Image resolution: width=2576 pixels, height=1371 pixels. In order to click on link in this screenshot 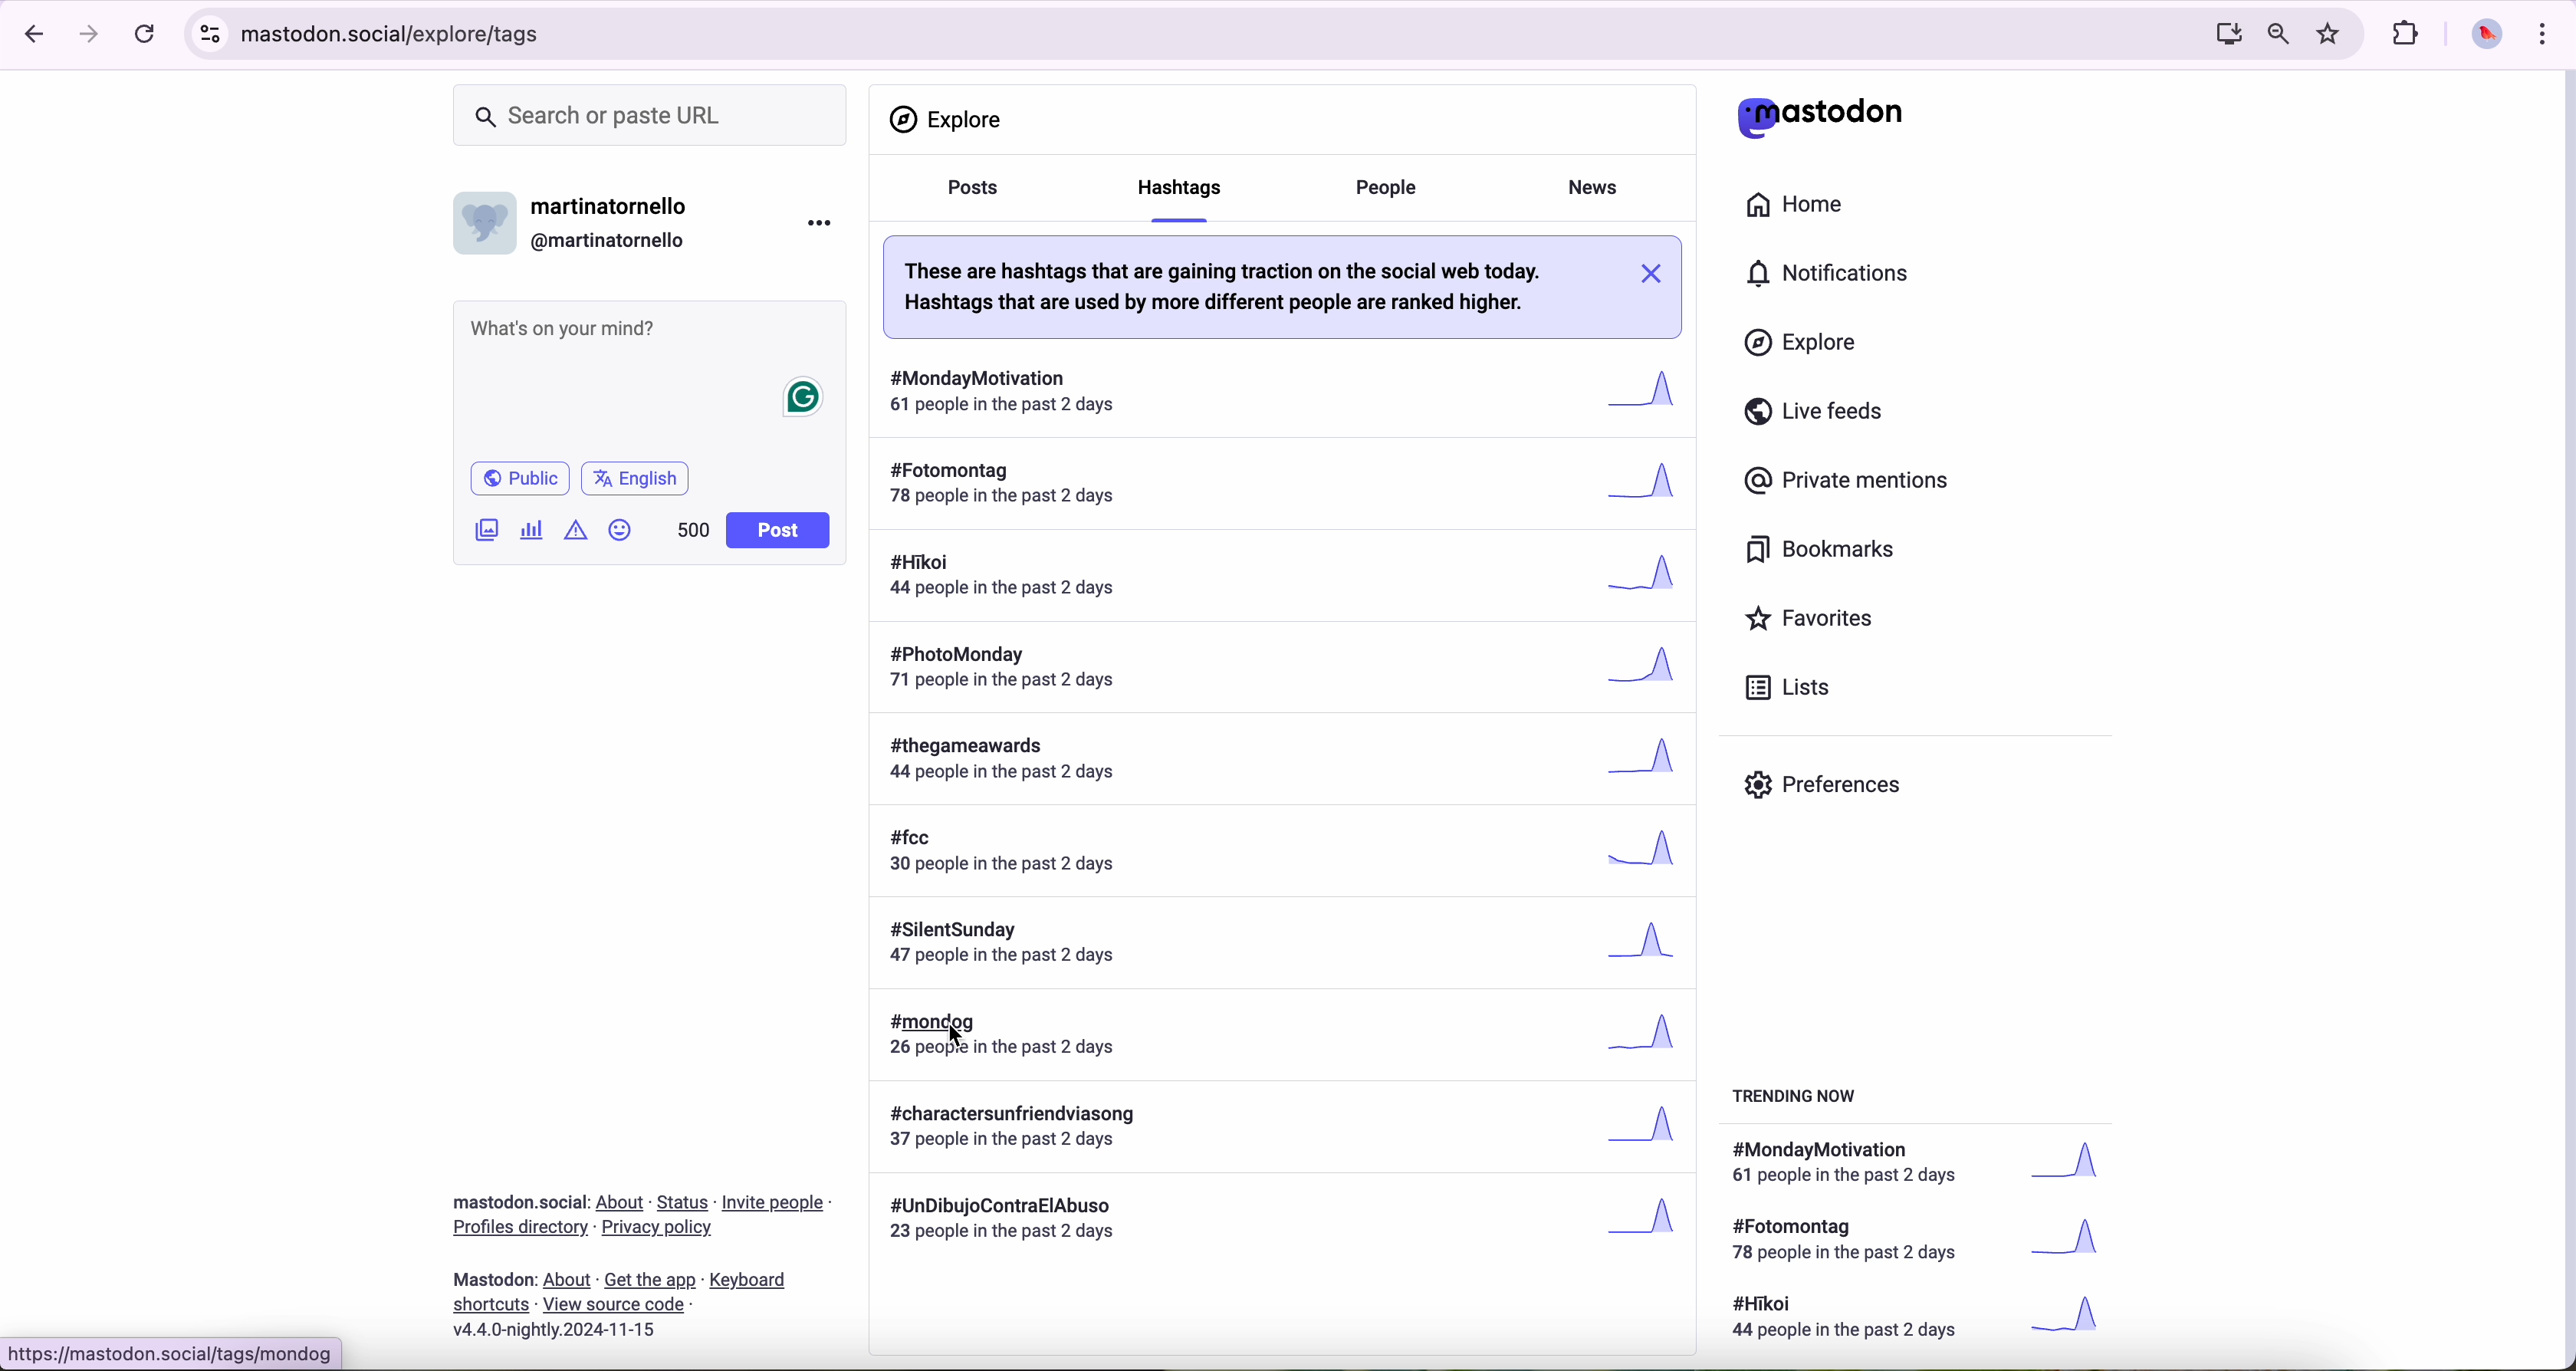, I will do `click(659, 1227)`.